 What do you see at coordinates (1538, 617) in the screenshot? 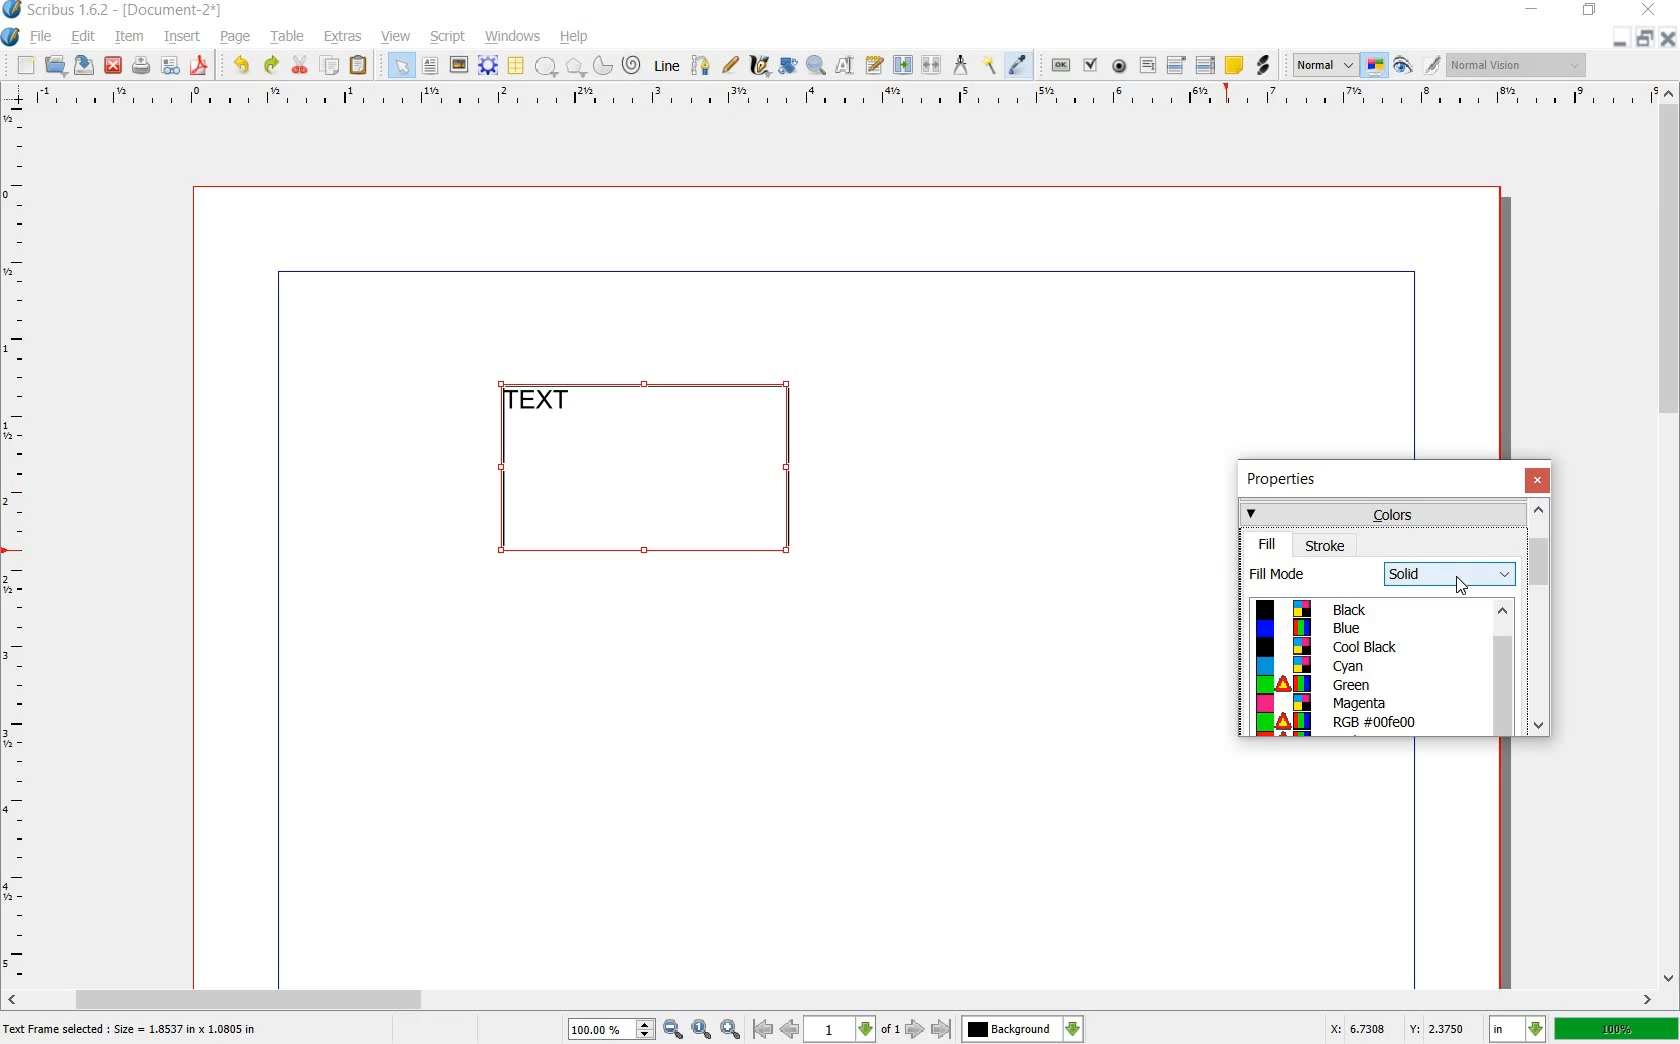
I see `scrollbar` at bounding box center [1538, 617].